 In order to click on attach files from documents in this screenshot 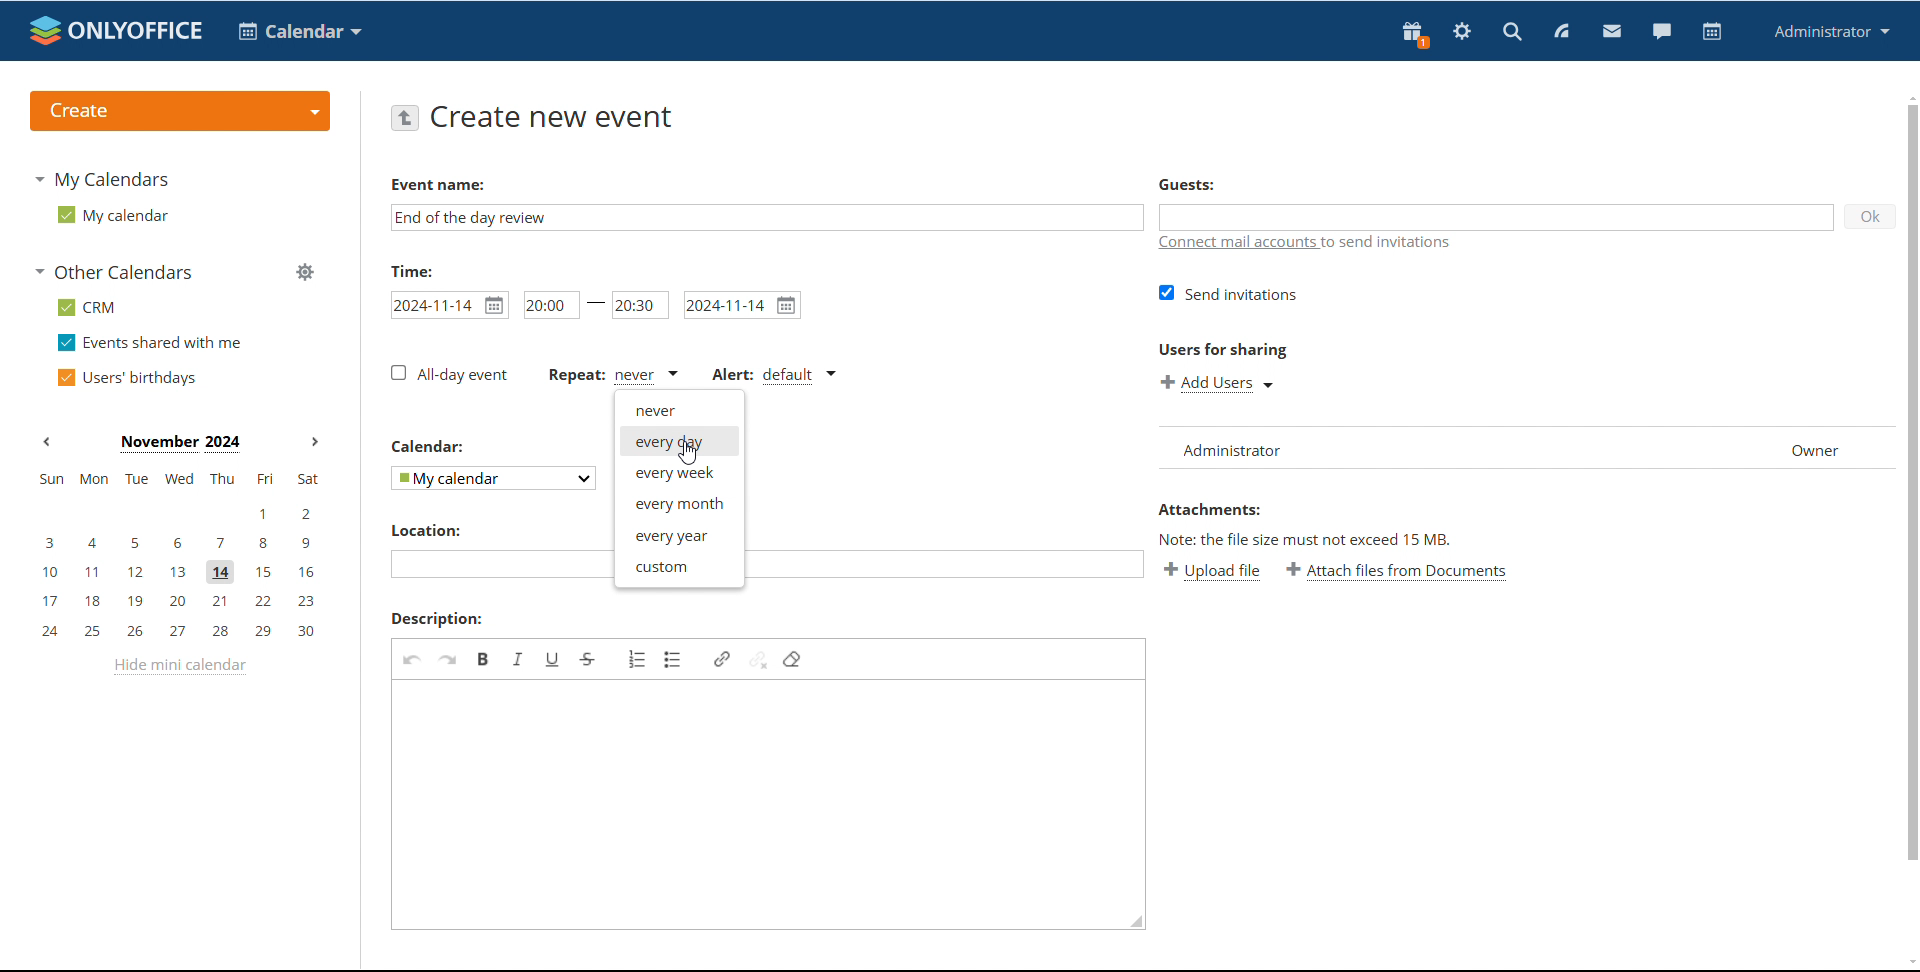, I will do `click(1398, 571)`.